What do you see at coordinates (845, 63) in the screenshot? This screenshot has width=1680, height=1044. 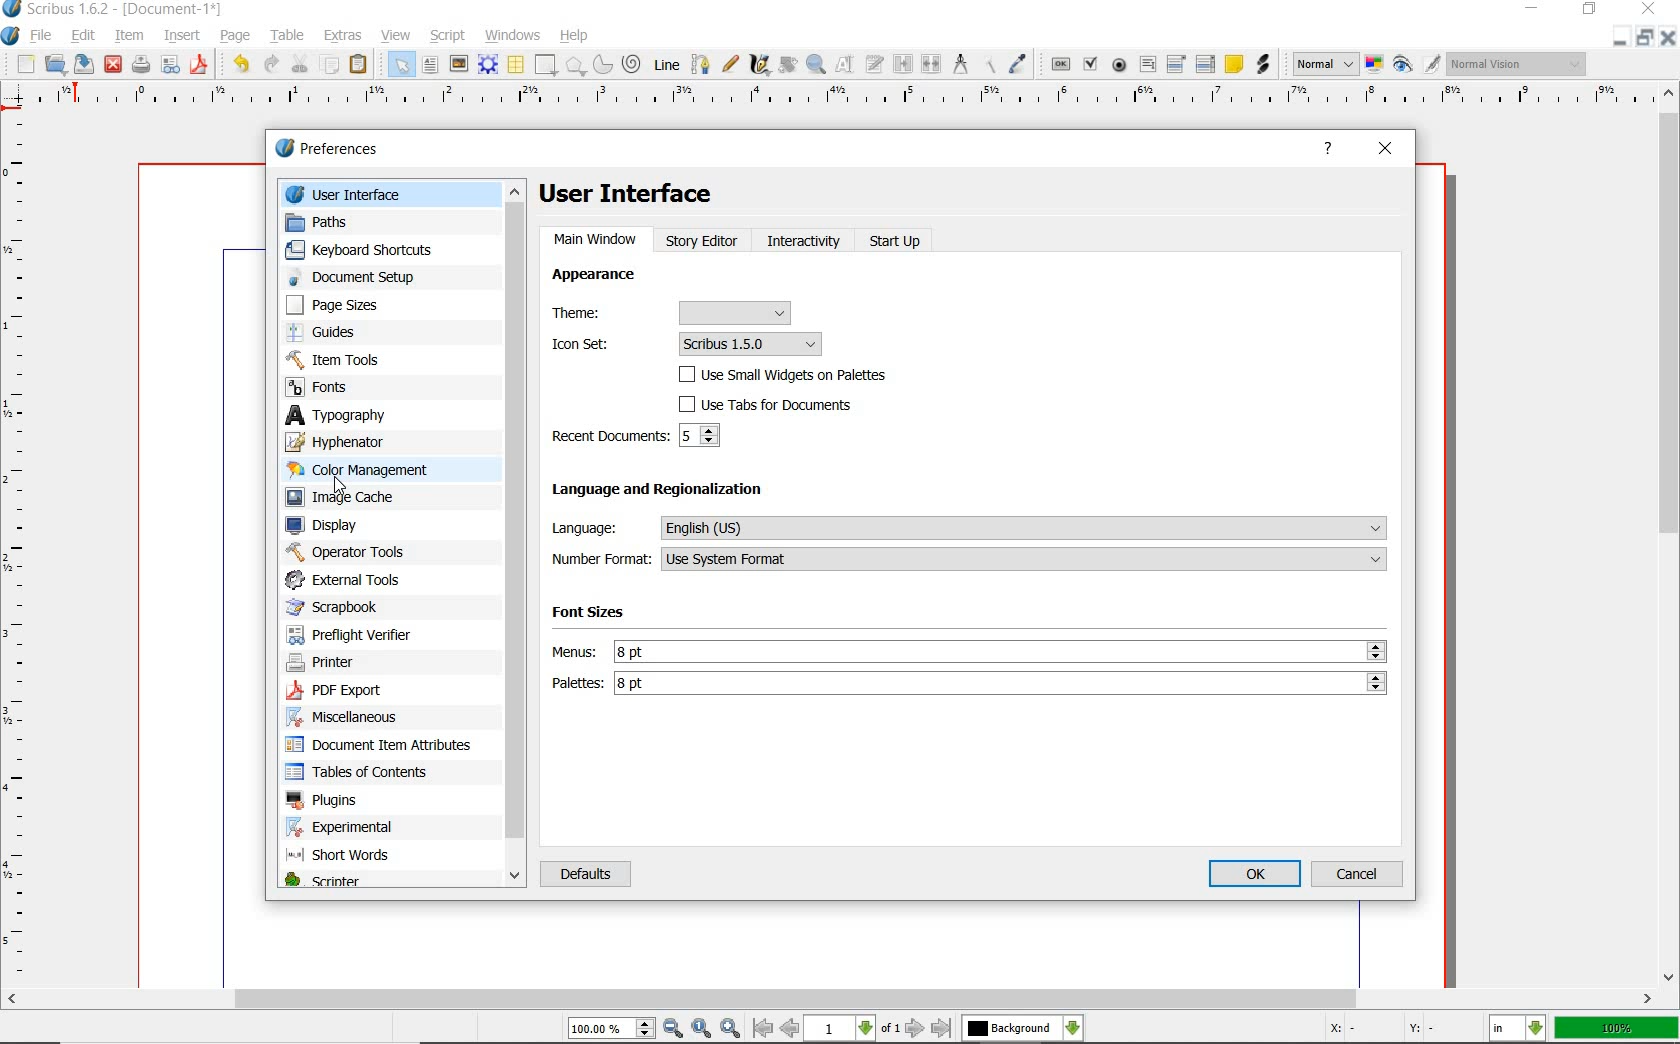 I see `edit contents of frame` at bounding box center [845, 63].